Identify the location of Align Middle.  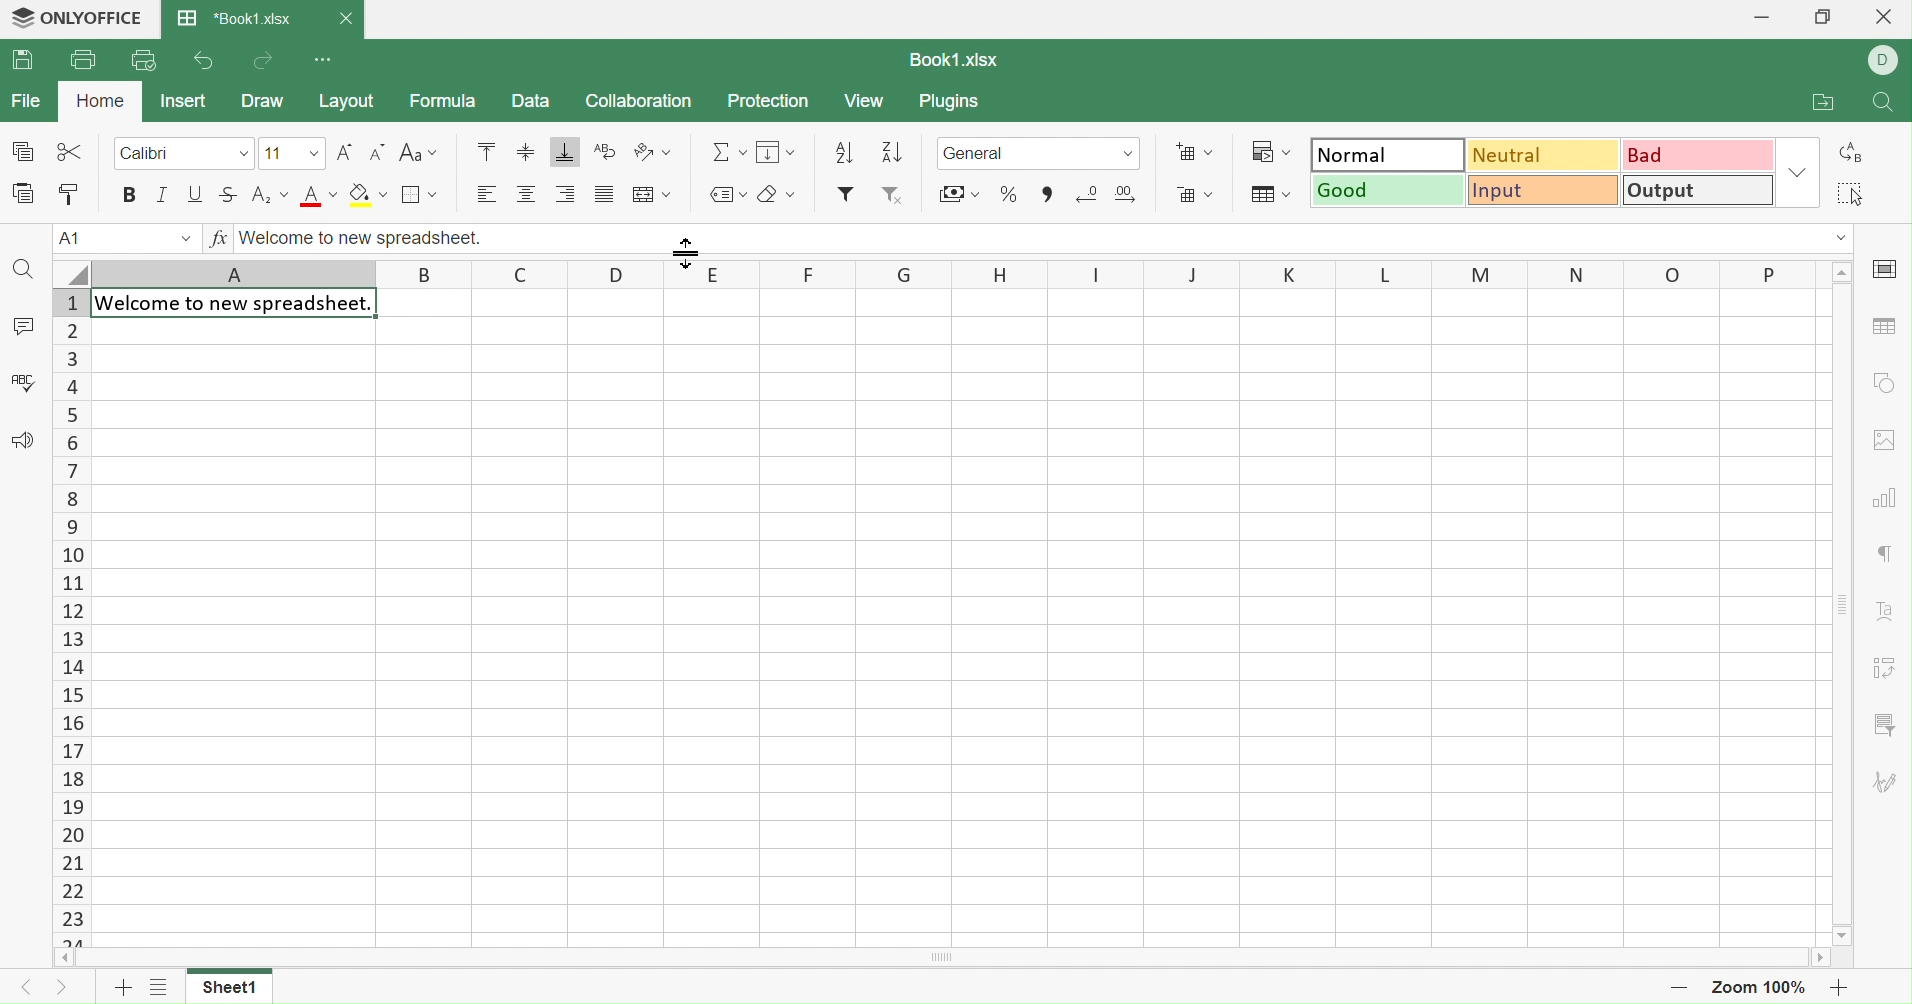
(525, 153).